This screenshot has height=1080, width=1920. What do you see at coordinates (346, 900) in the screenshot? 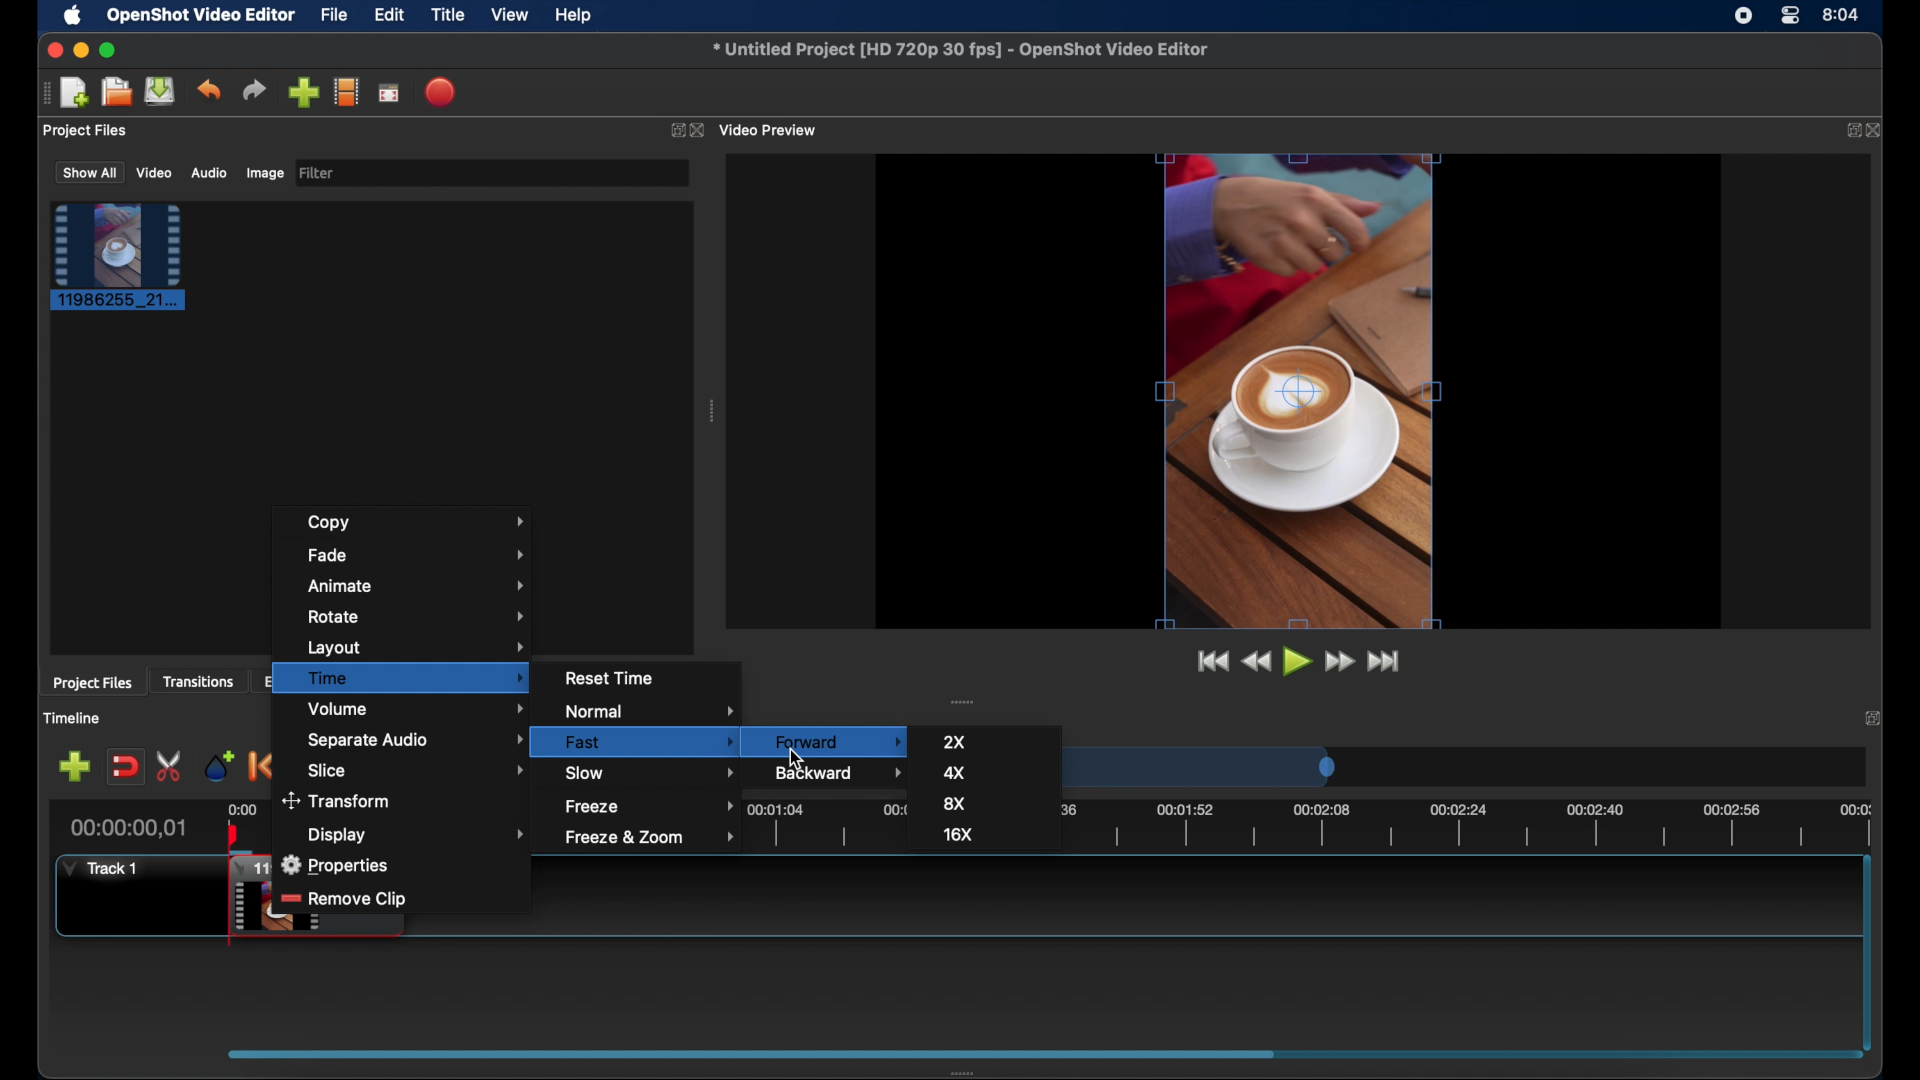
I see `remove  slip` at bounding box center [346, 900].